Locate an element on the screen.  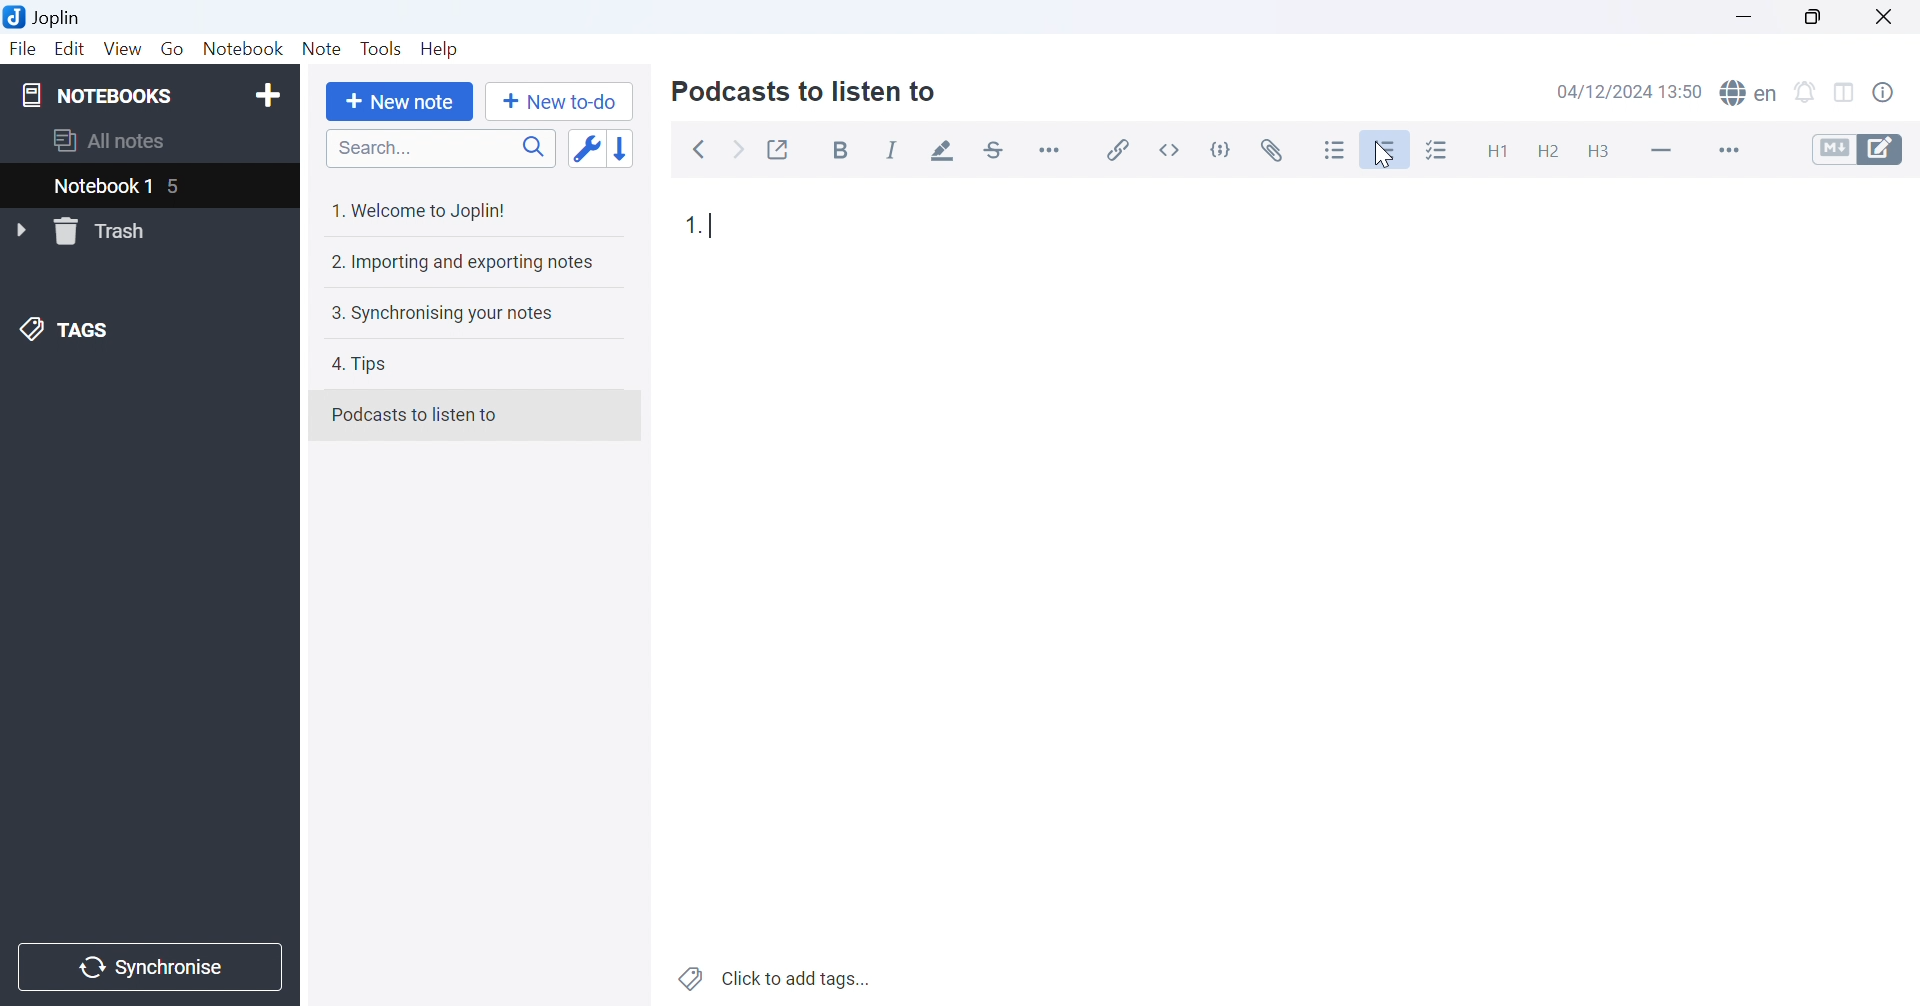
Bulleted list is located at coordinates (1336, 149).